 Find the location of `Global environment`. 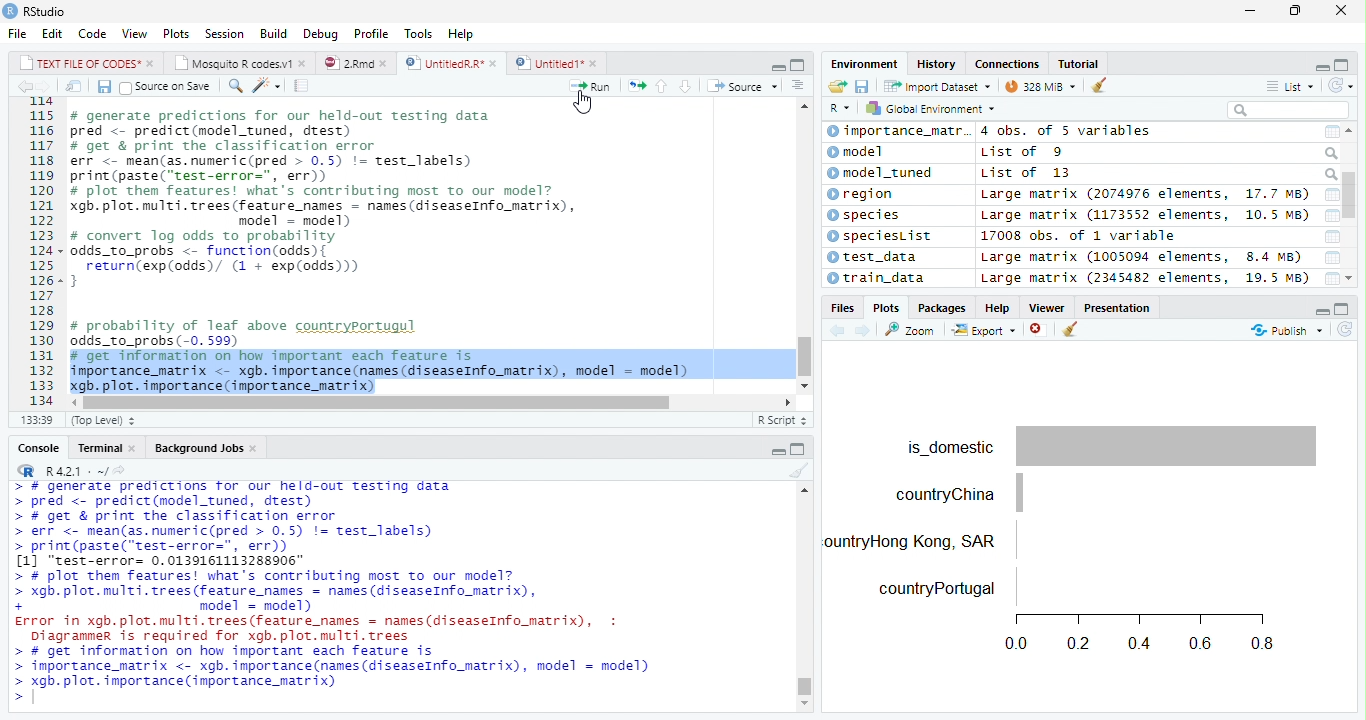

Global environment is located at coordinates (930, 109).